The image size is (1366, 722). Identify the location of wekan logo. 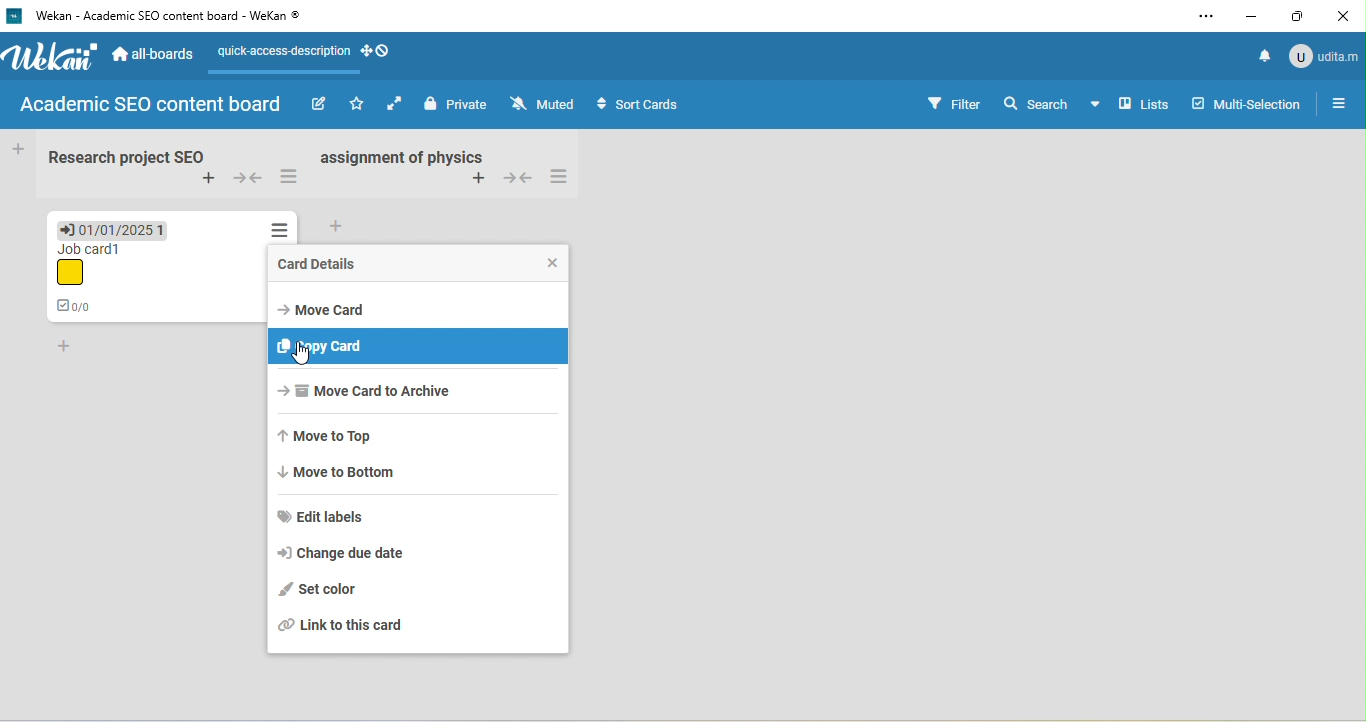
(15, 15).